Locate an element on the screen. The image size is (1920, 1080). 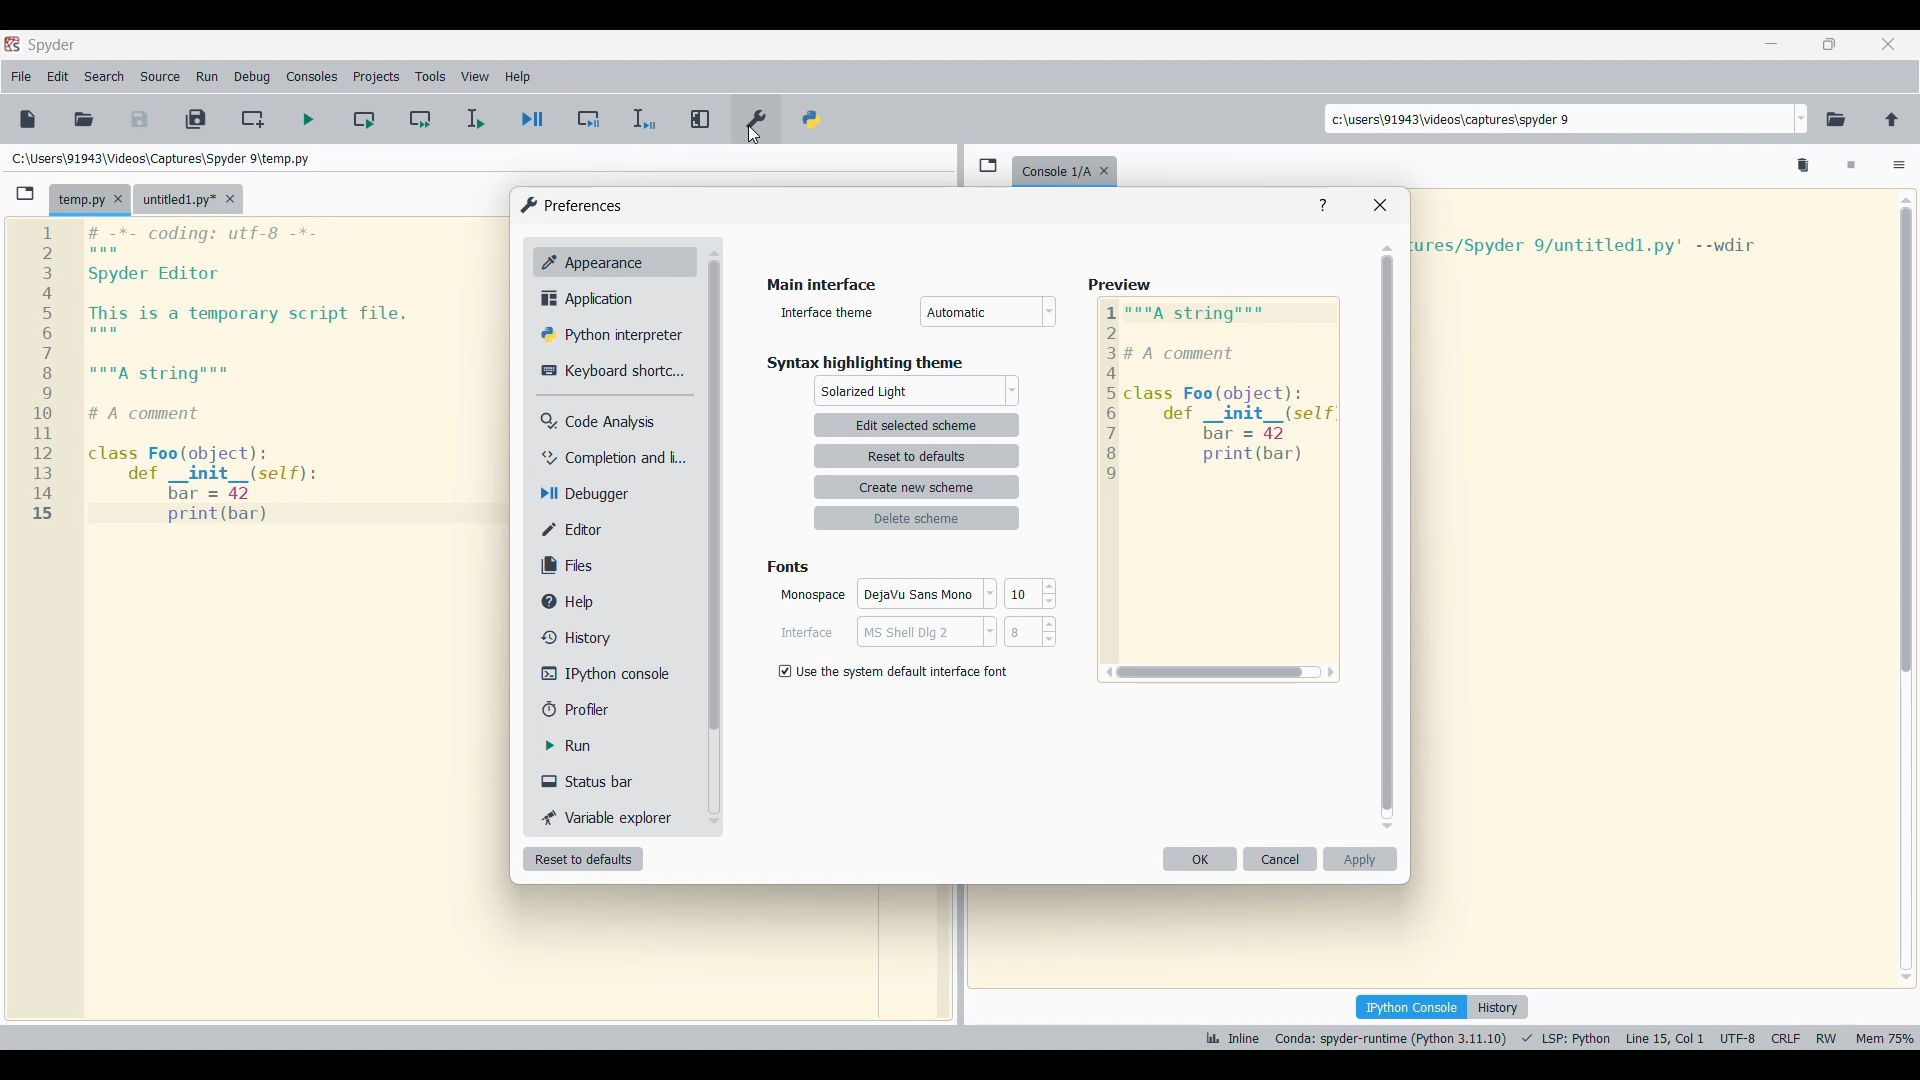
Current code is located at coordinates (263, 375).